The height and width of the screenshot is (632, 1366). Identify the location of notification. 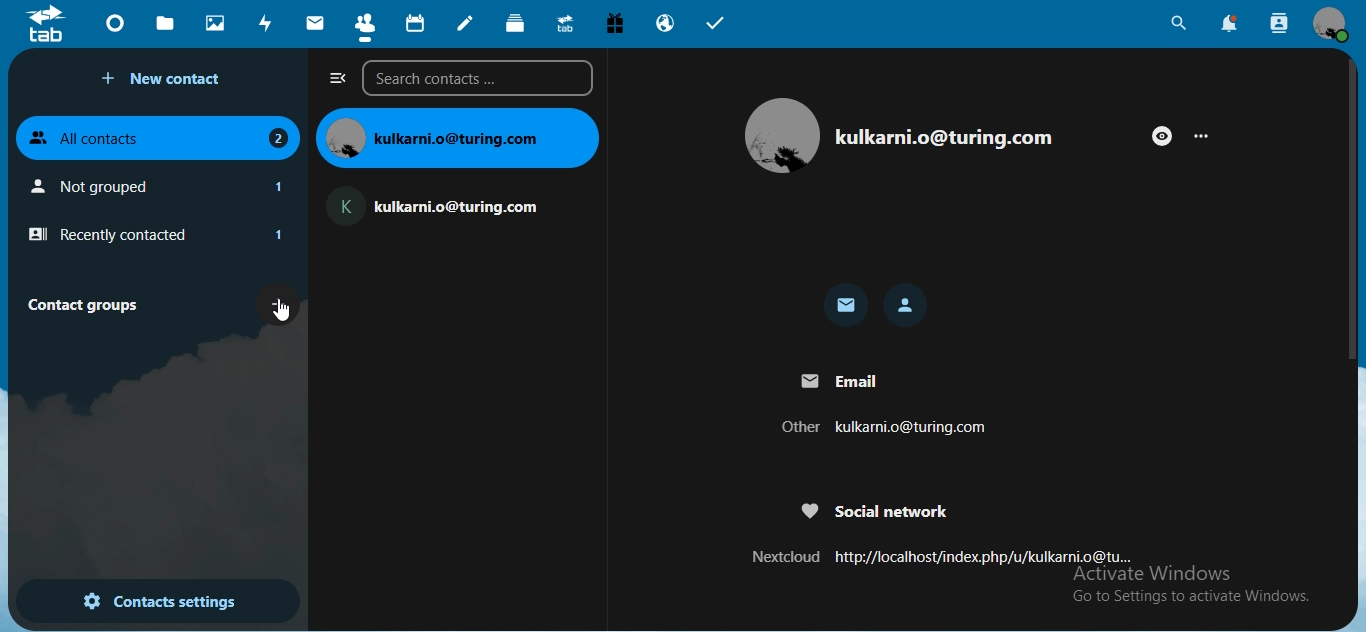
(1231, 24).